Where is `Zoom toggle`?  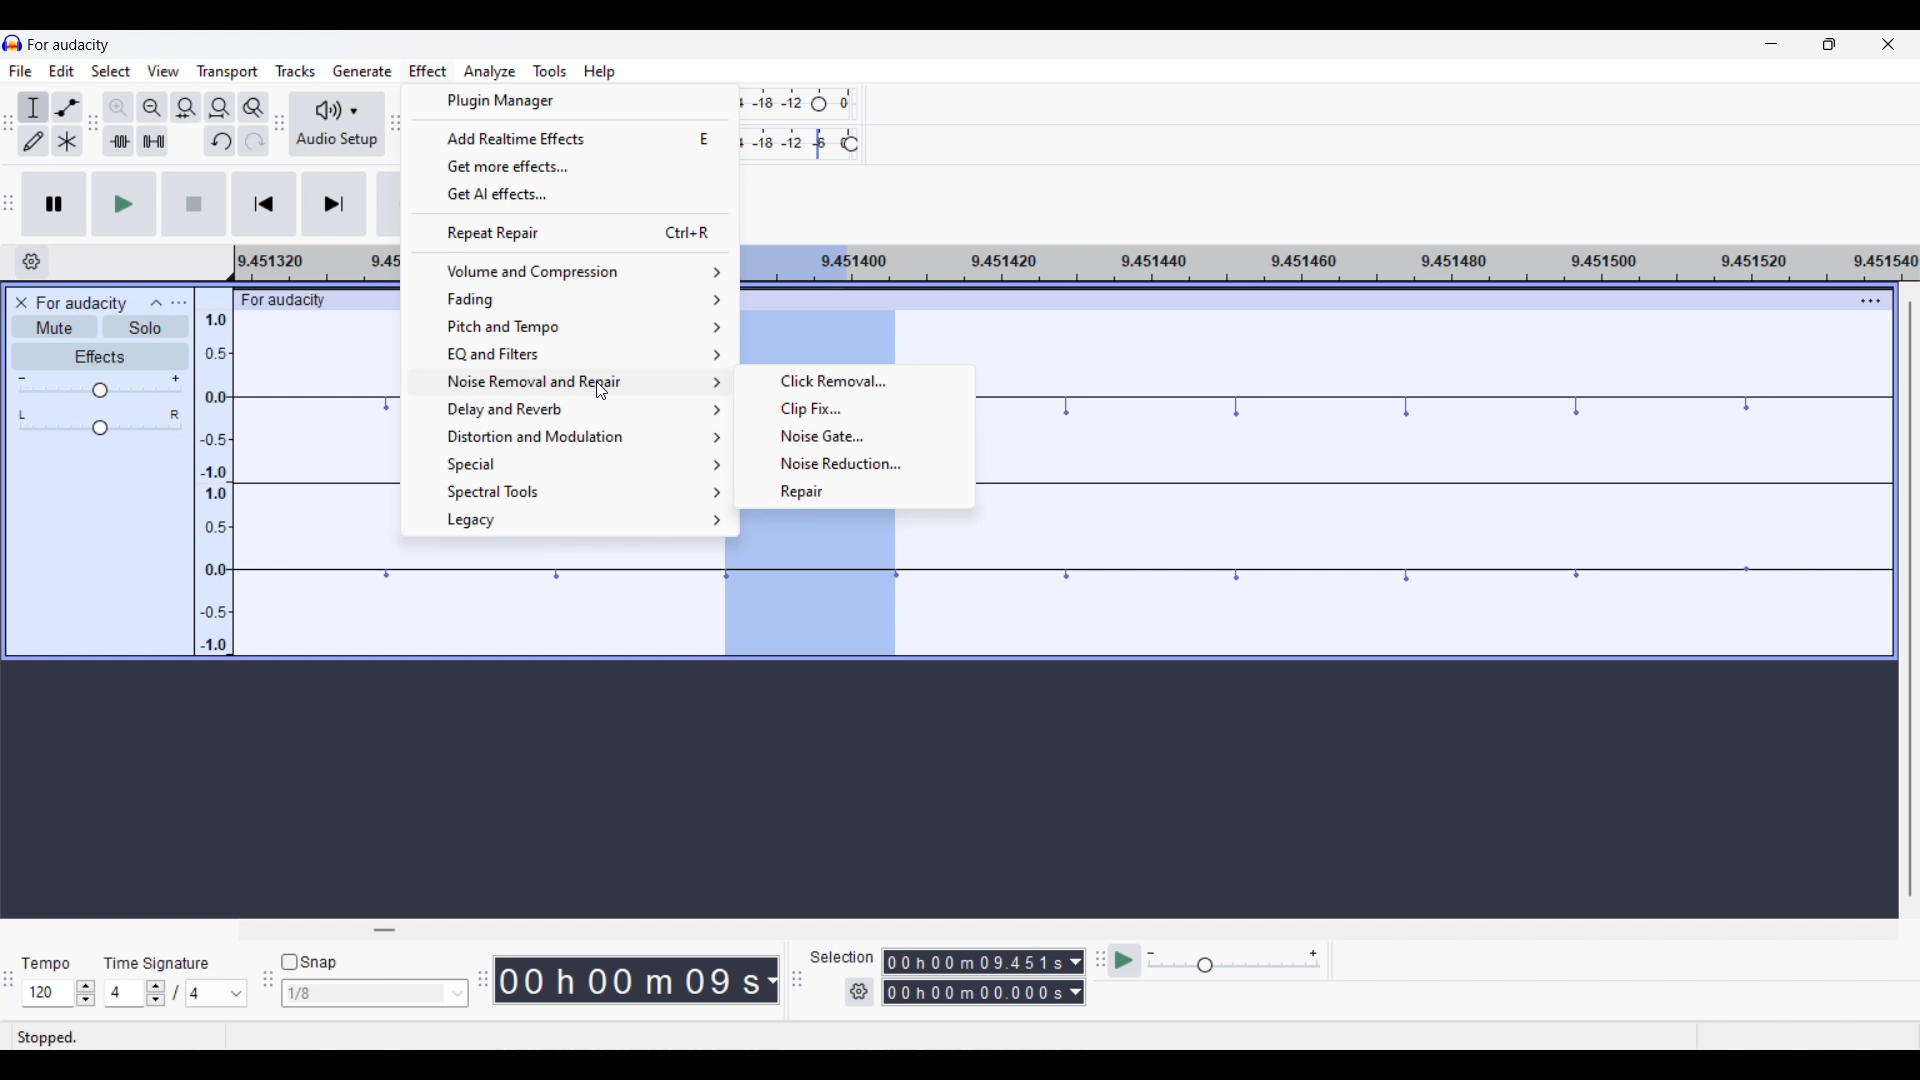 Zoom toggle is located at coordinates (254, 107).